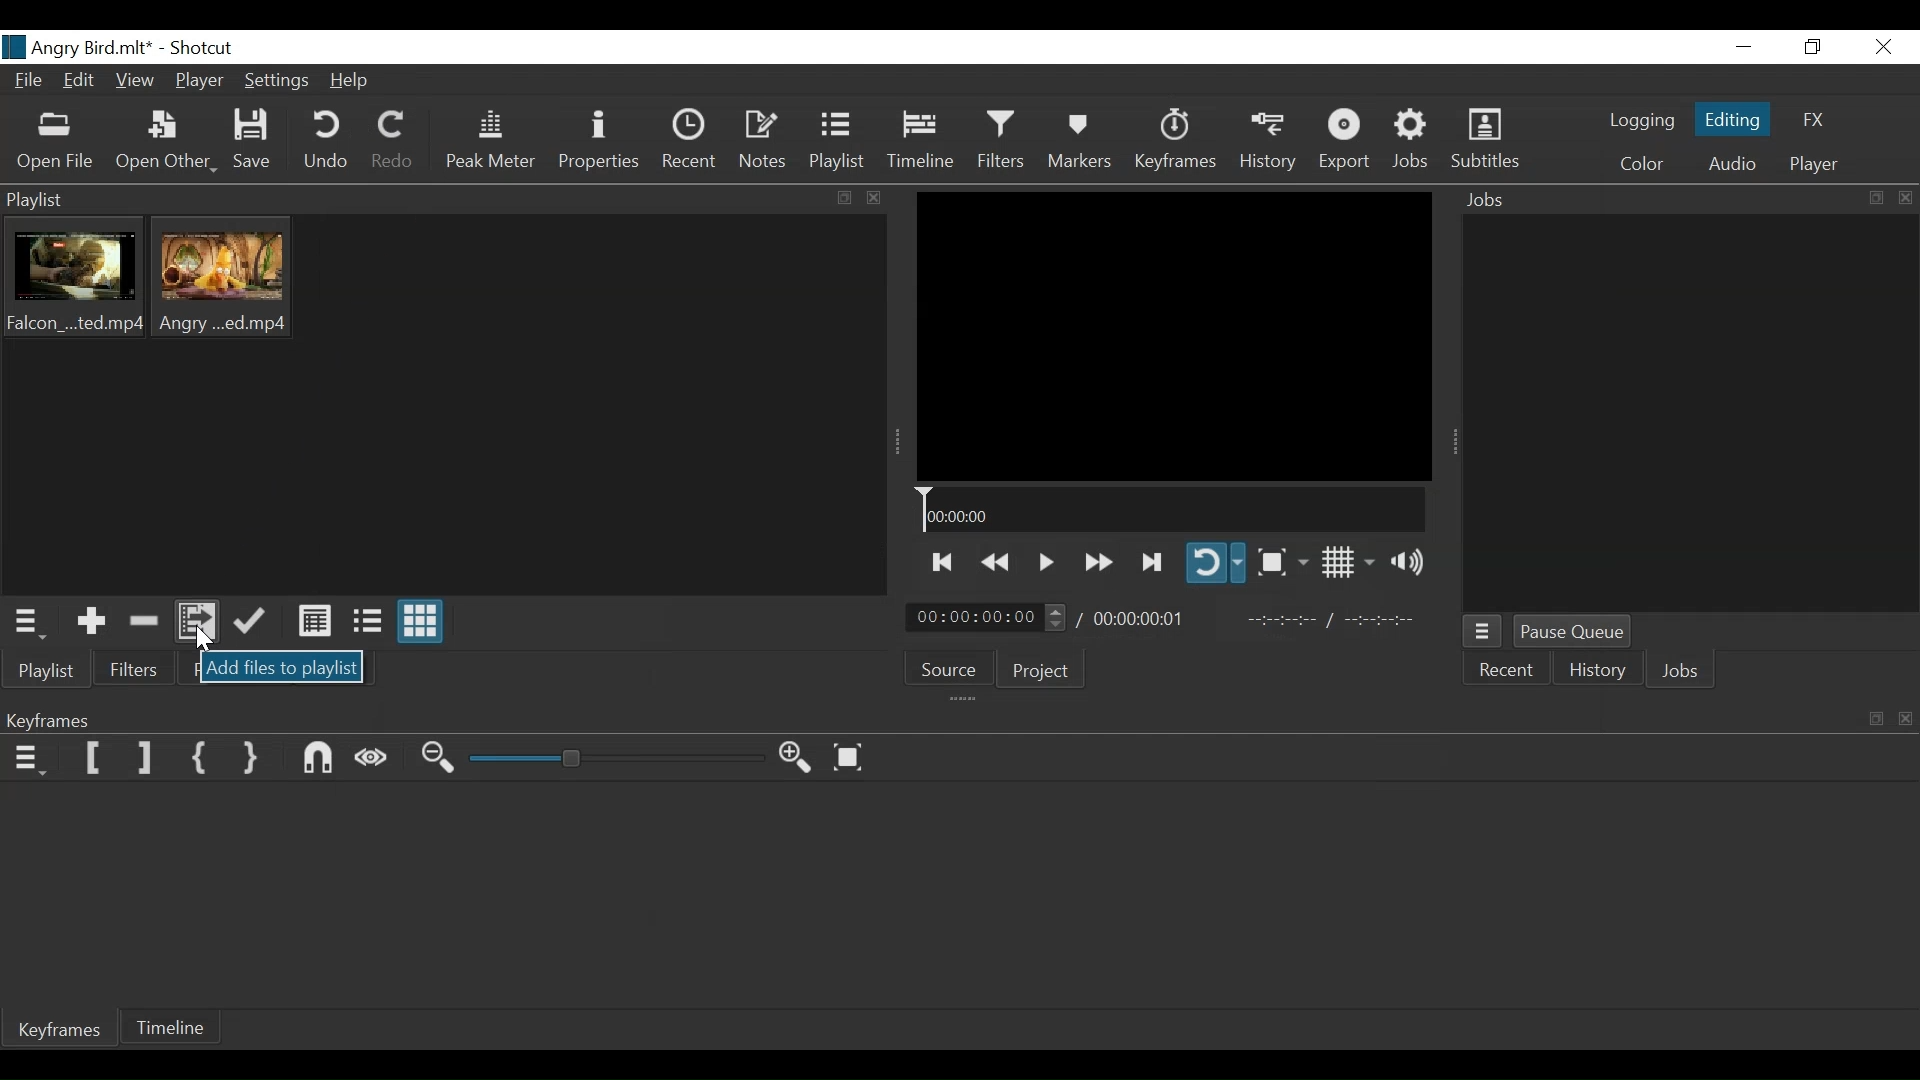  Describe the element at coordinates (181, 1025) in the screenshot. I see `Timeline` at that location.